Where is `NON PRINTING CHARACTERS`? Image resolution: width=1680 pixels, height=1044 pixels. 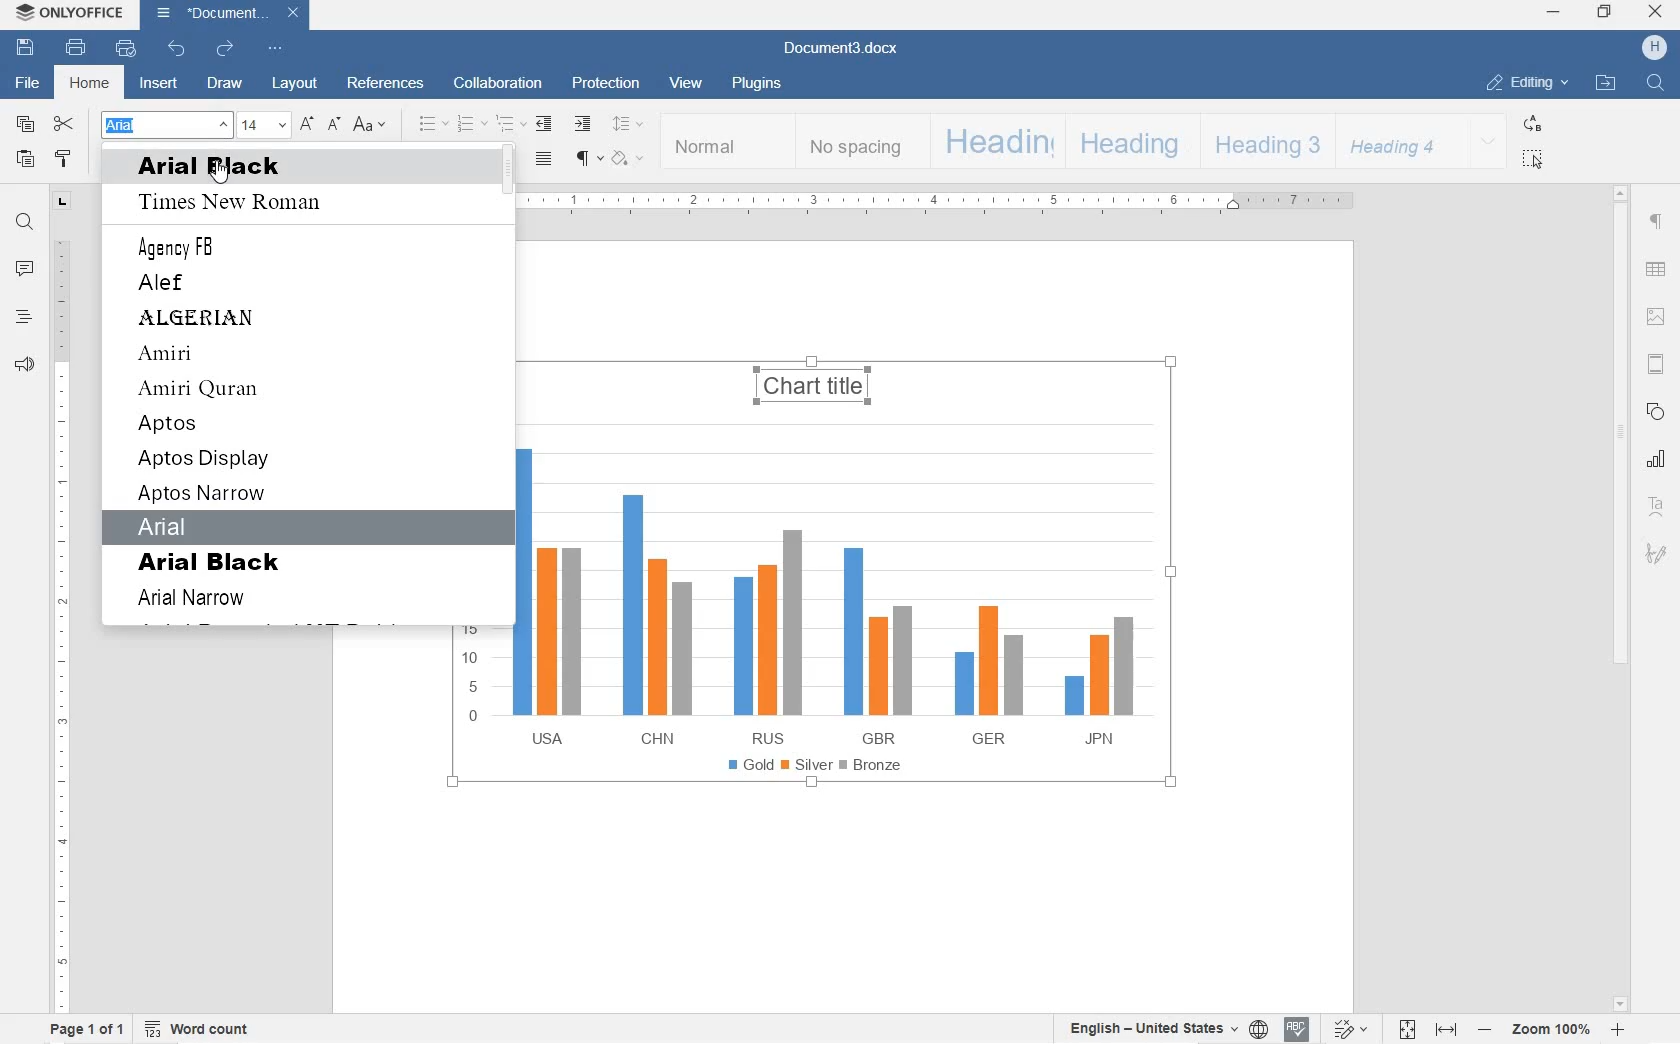 NON PRINTING CHARACTERS is located at coordinates (588, 160).